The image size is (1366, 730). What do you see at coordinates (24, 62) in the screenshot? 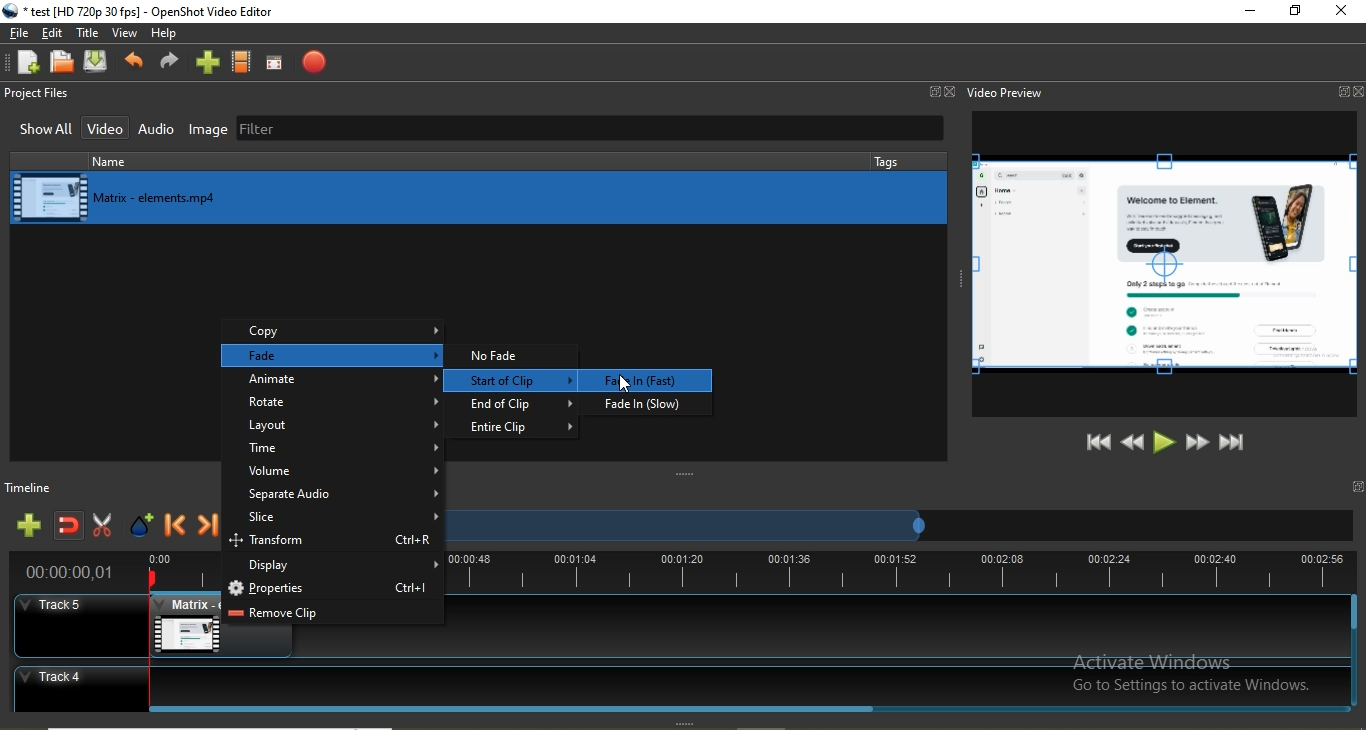
I see `New project` at bounding box center [24, 62].